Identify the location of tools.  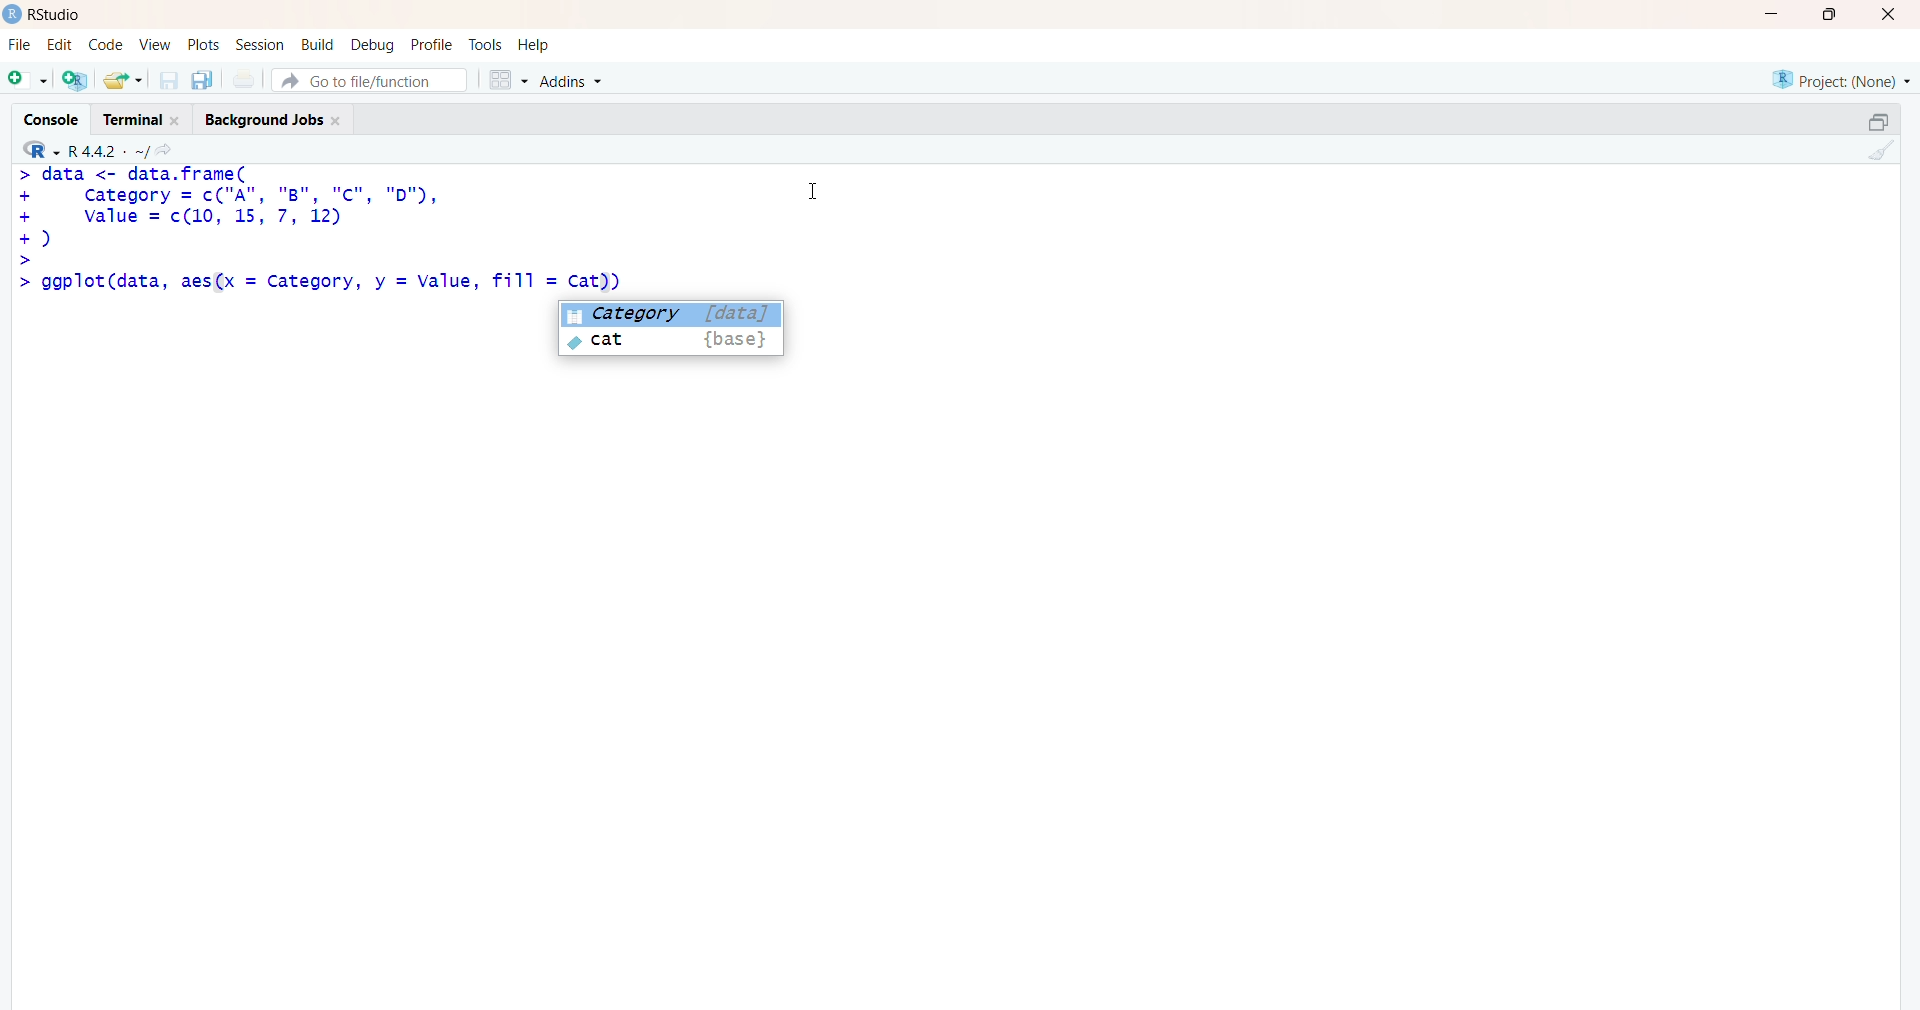
(487, 45).